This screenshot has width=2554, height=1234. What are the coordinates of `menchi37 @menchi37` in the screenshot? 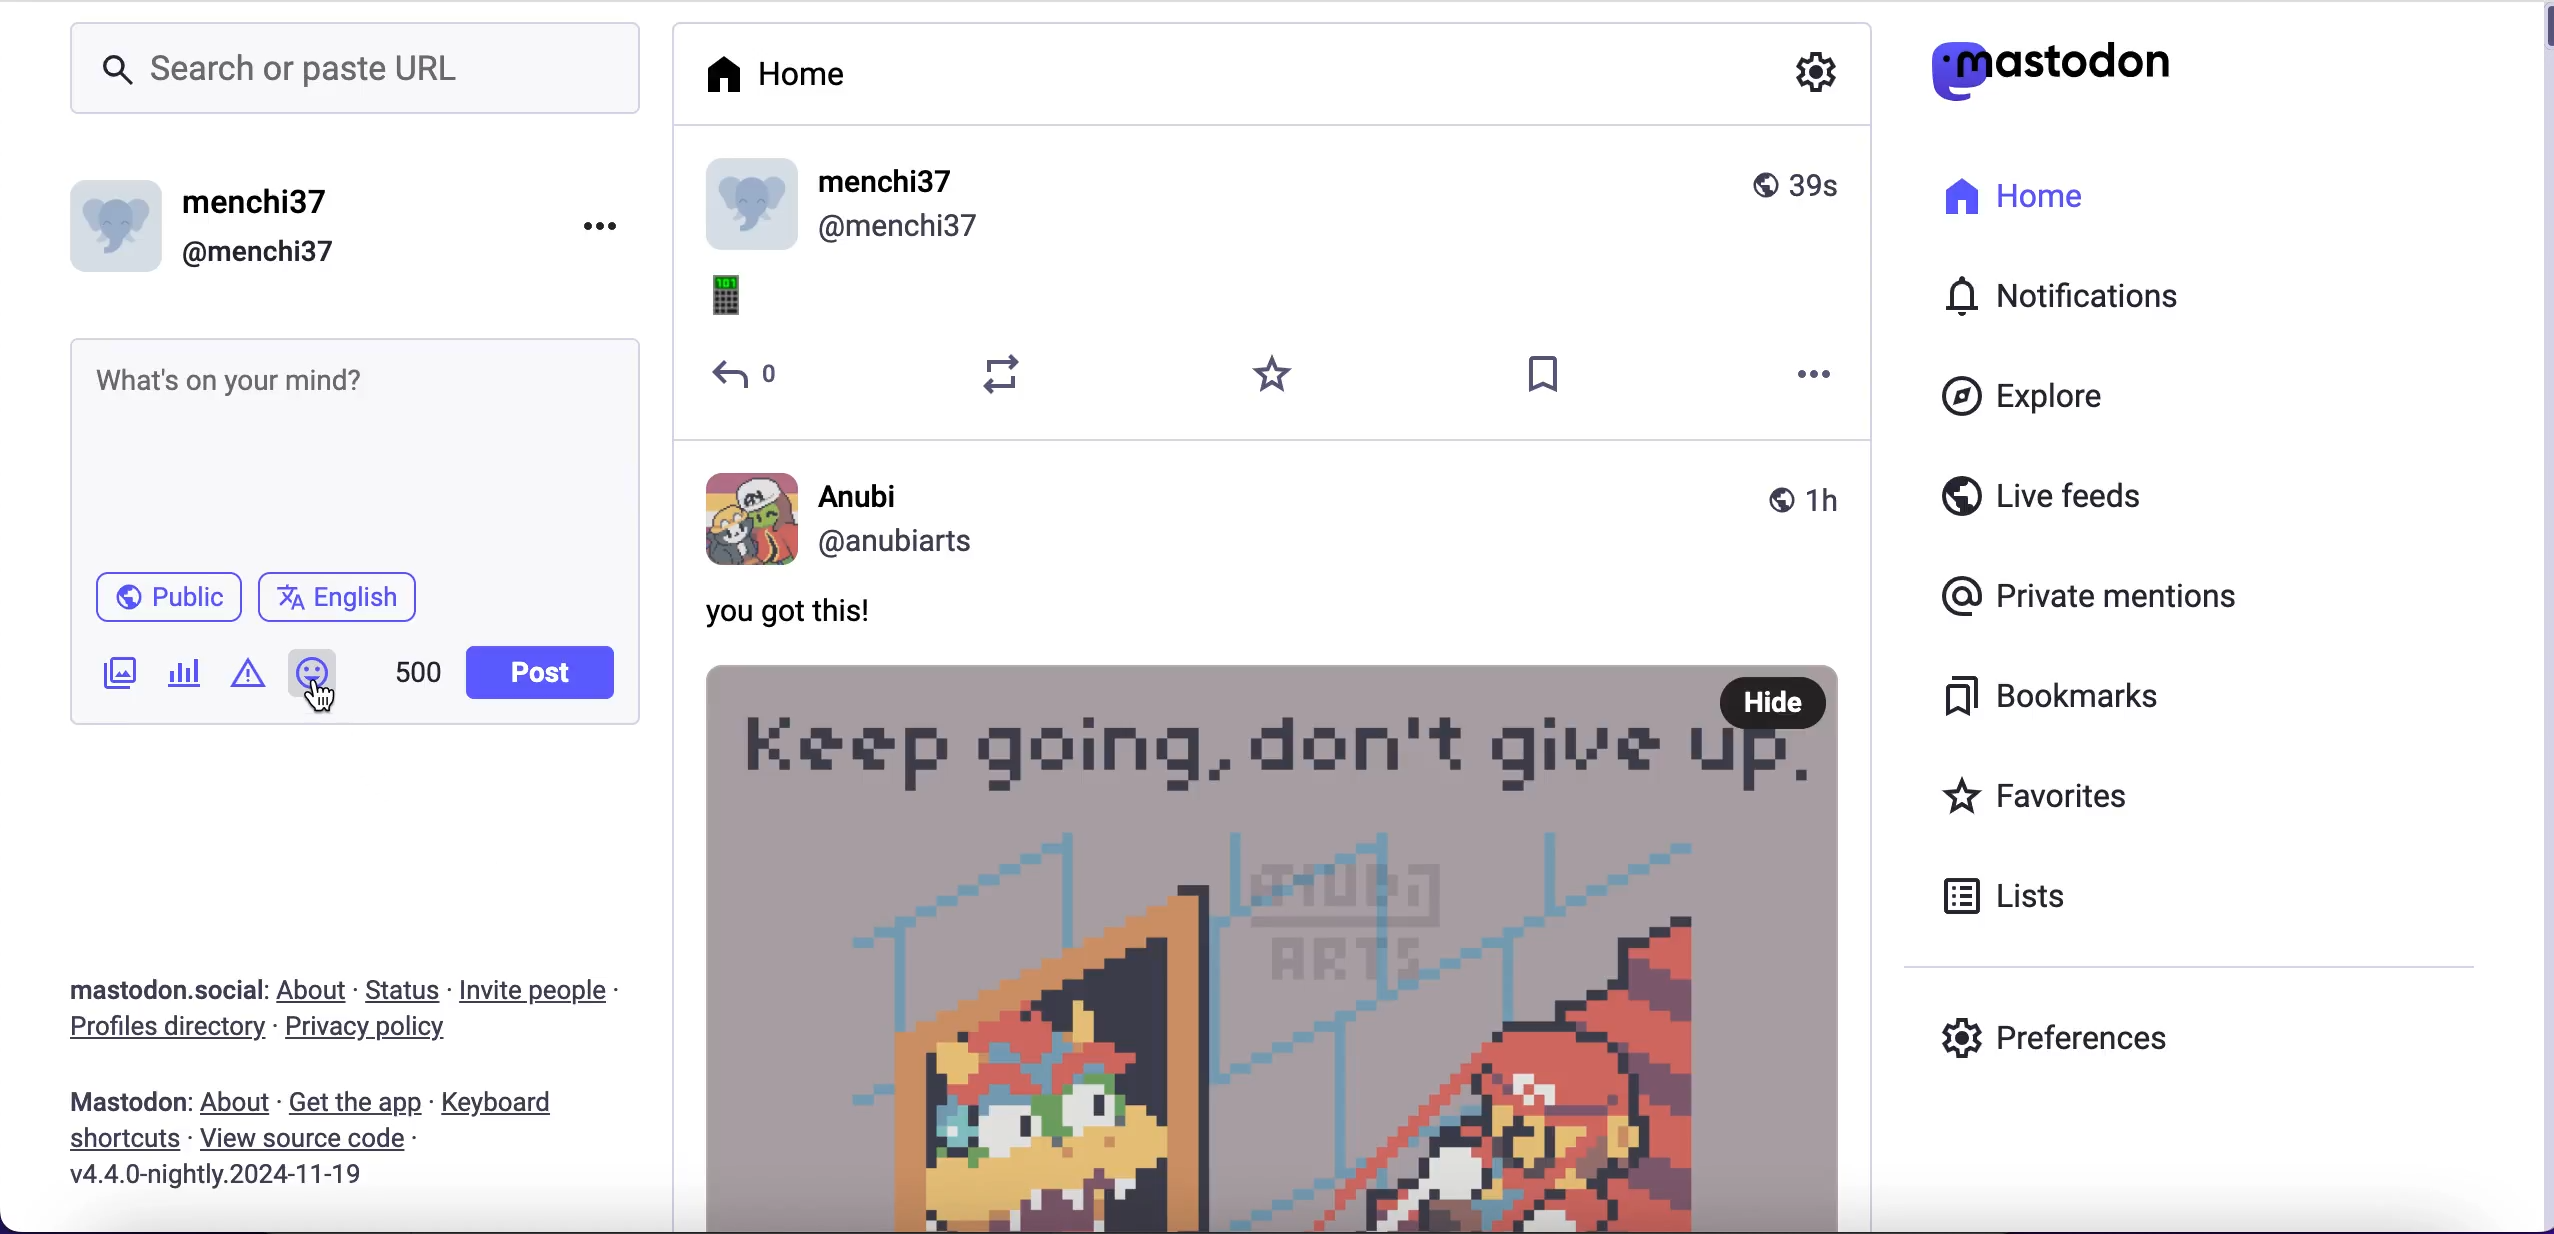 It's located at (1274, 206).